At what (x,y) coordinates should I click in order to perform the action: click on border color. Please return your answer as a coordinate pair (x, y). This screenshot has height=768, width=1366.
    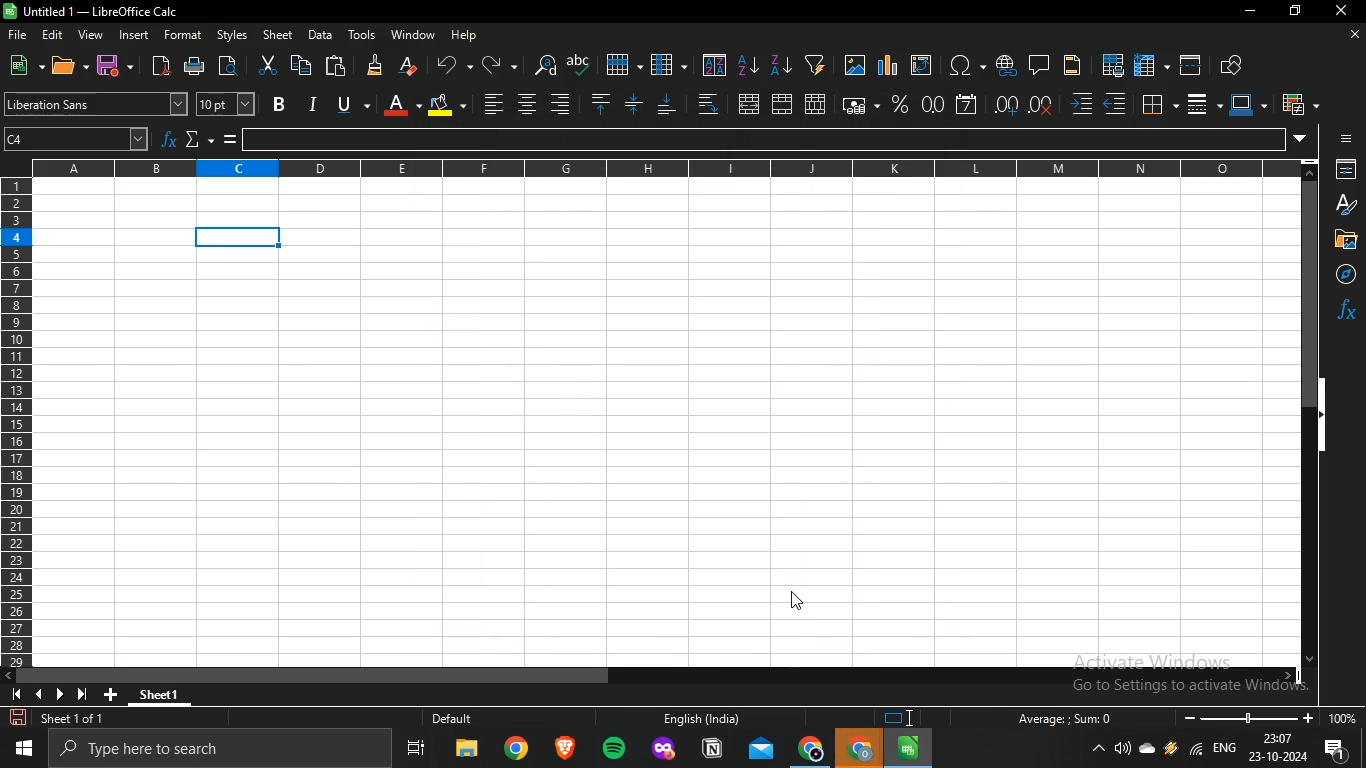
    Looking at the image, I should click on (1244, 103).